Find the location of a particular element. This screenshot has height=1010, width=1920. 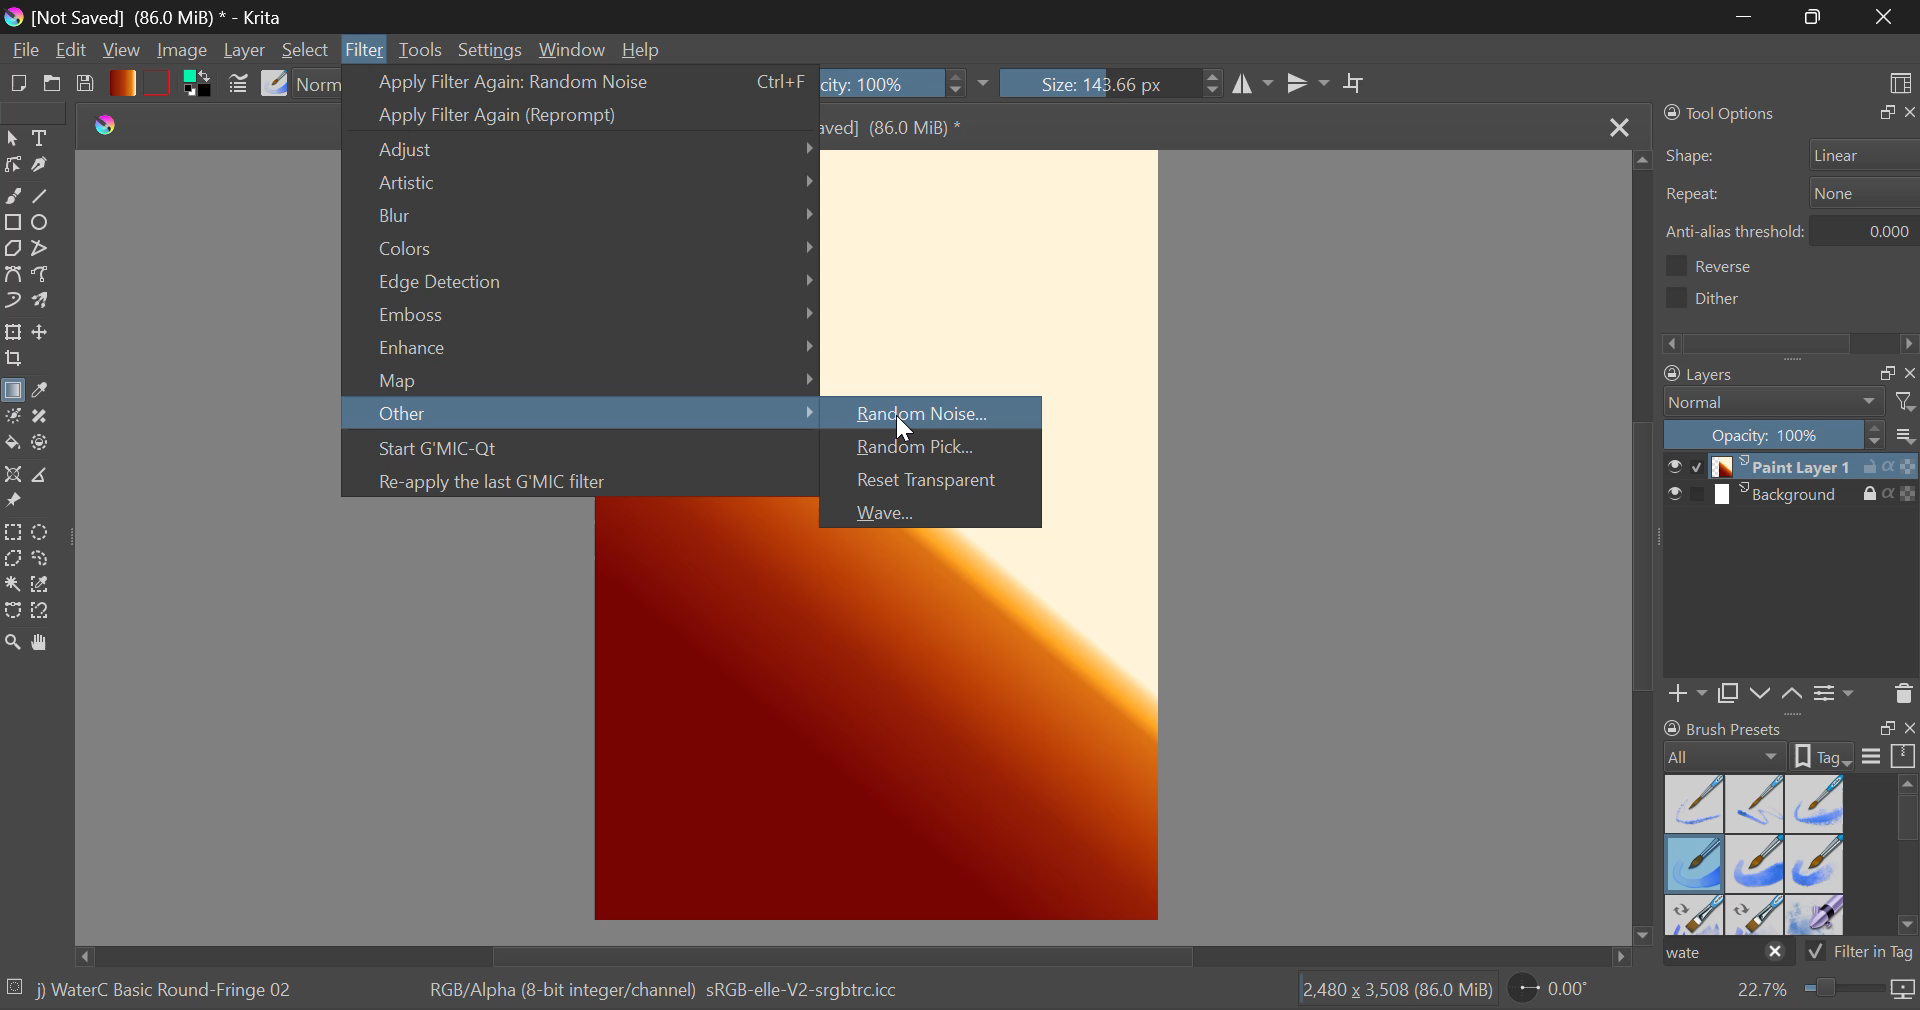

Save is located at coordinates (86, 84).